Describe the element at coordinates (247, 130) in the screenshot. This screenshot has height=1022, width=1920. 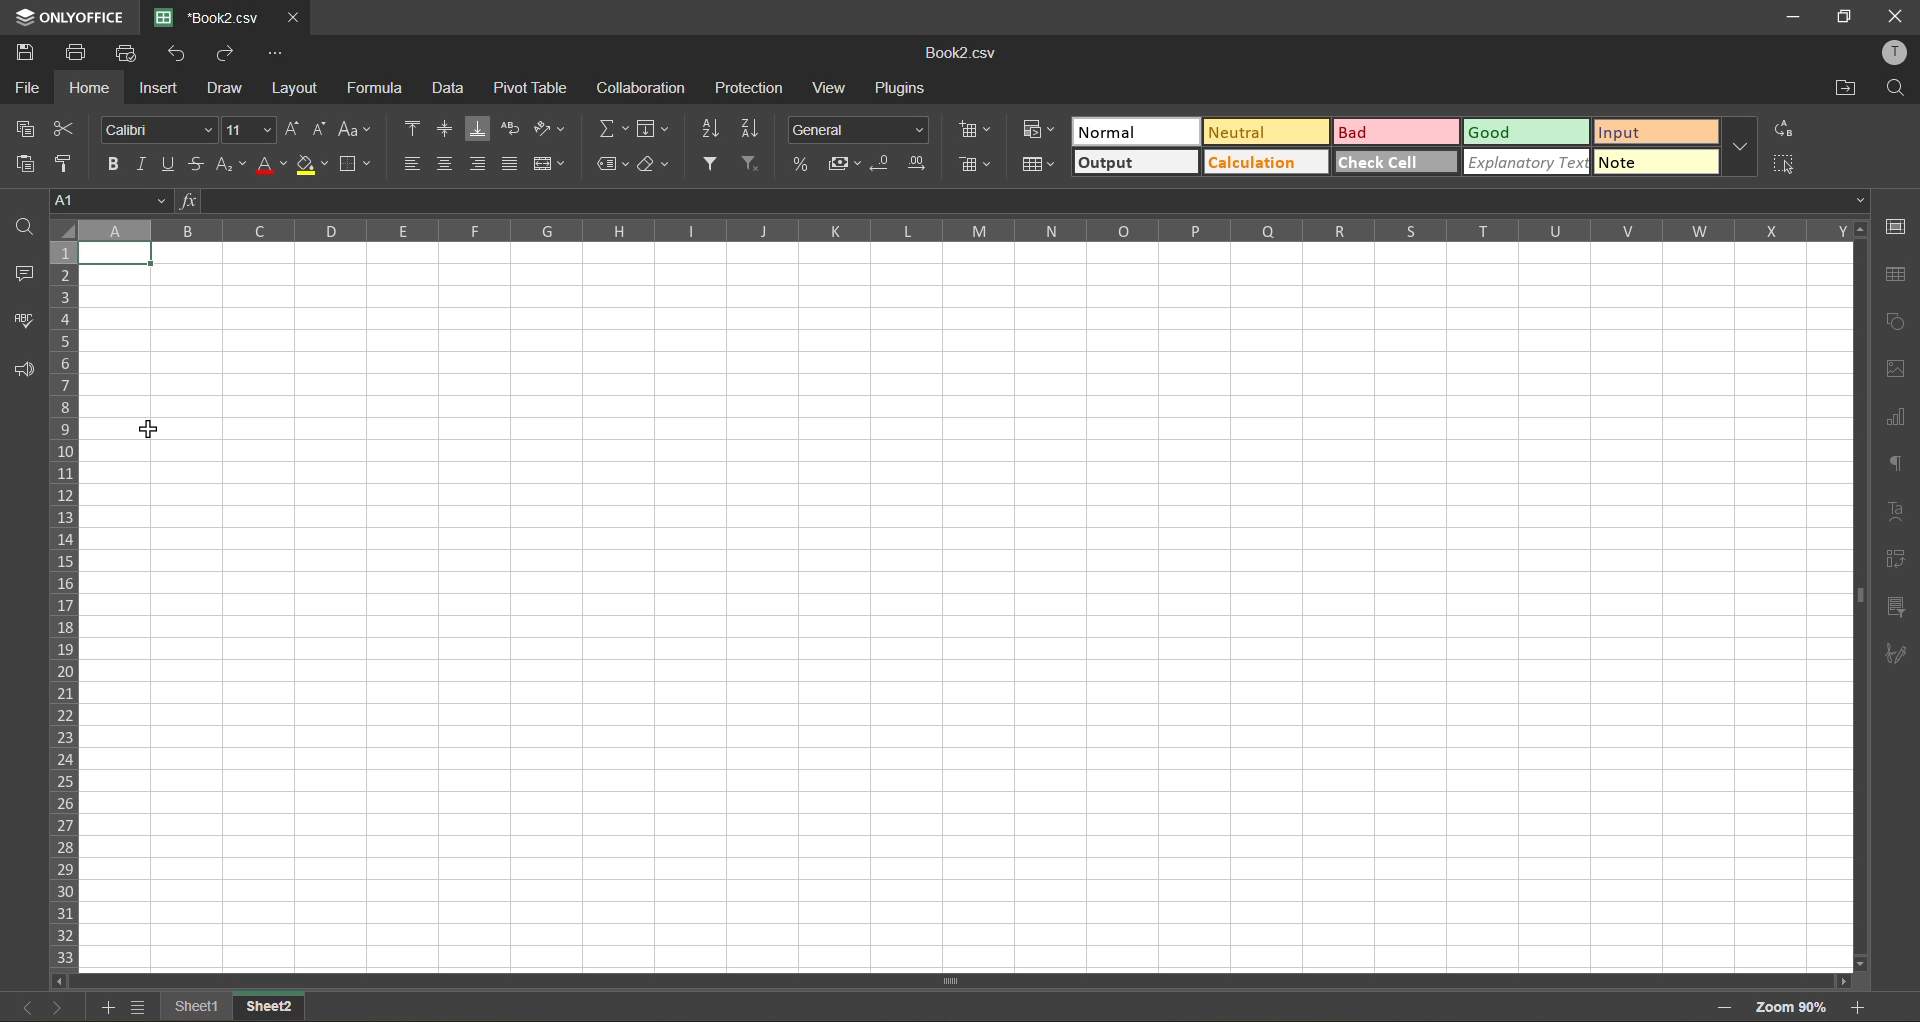
I see `font size` at that location.